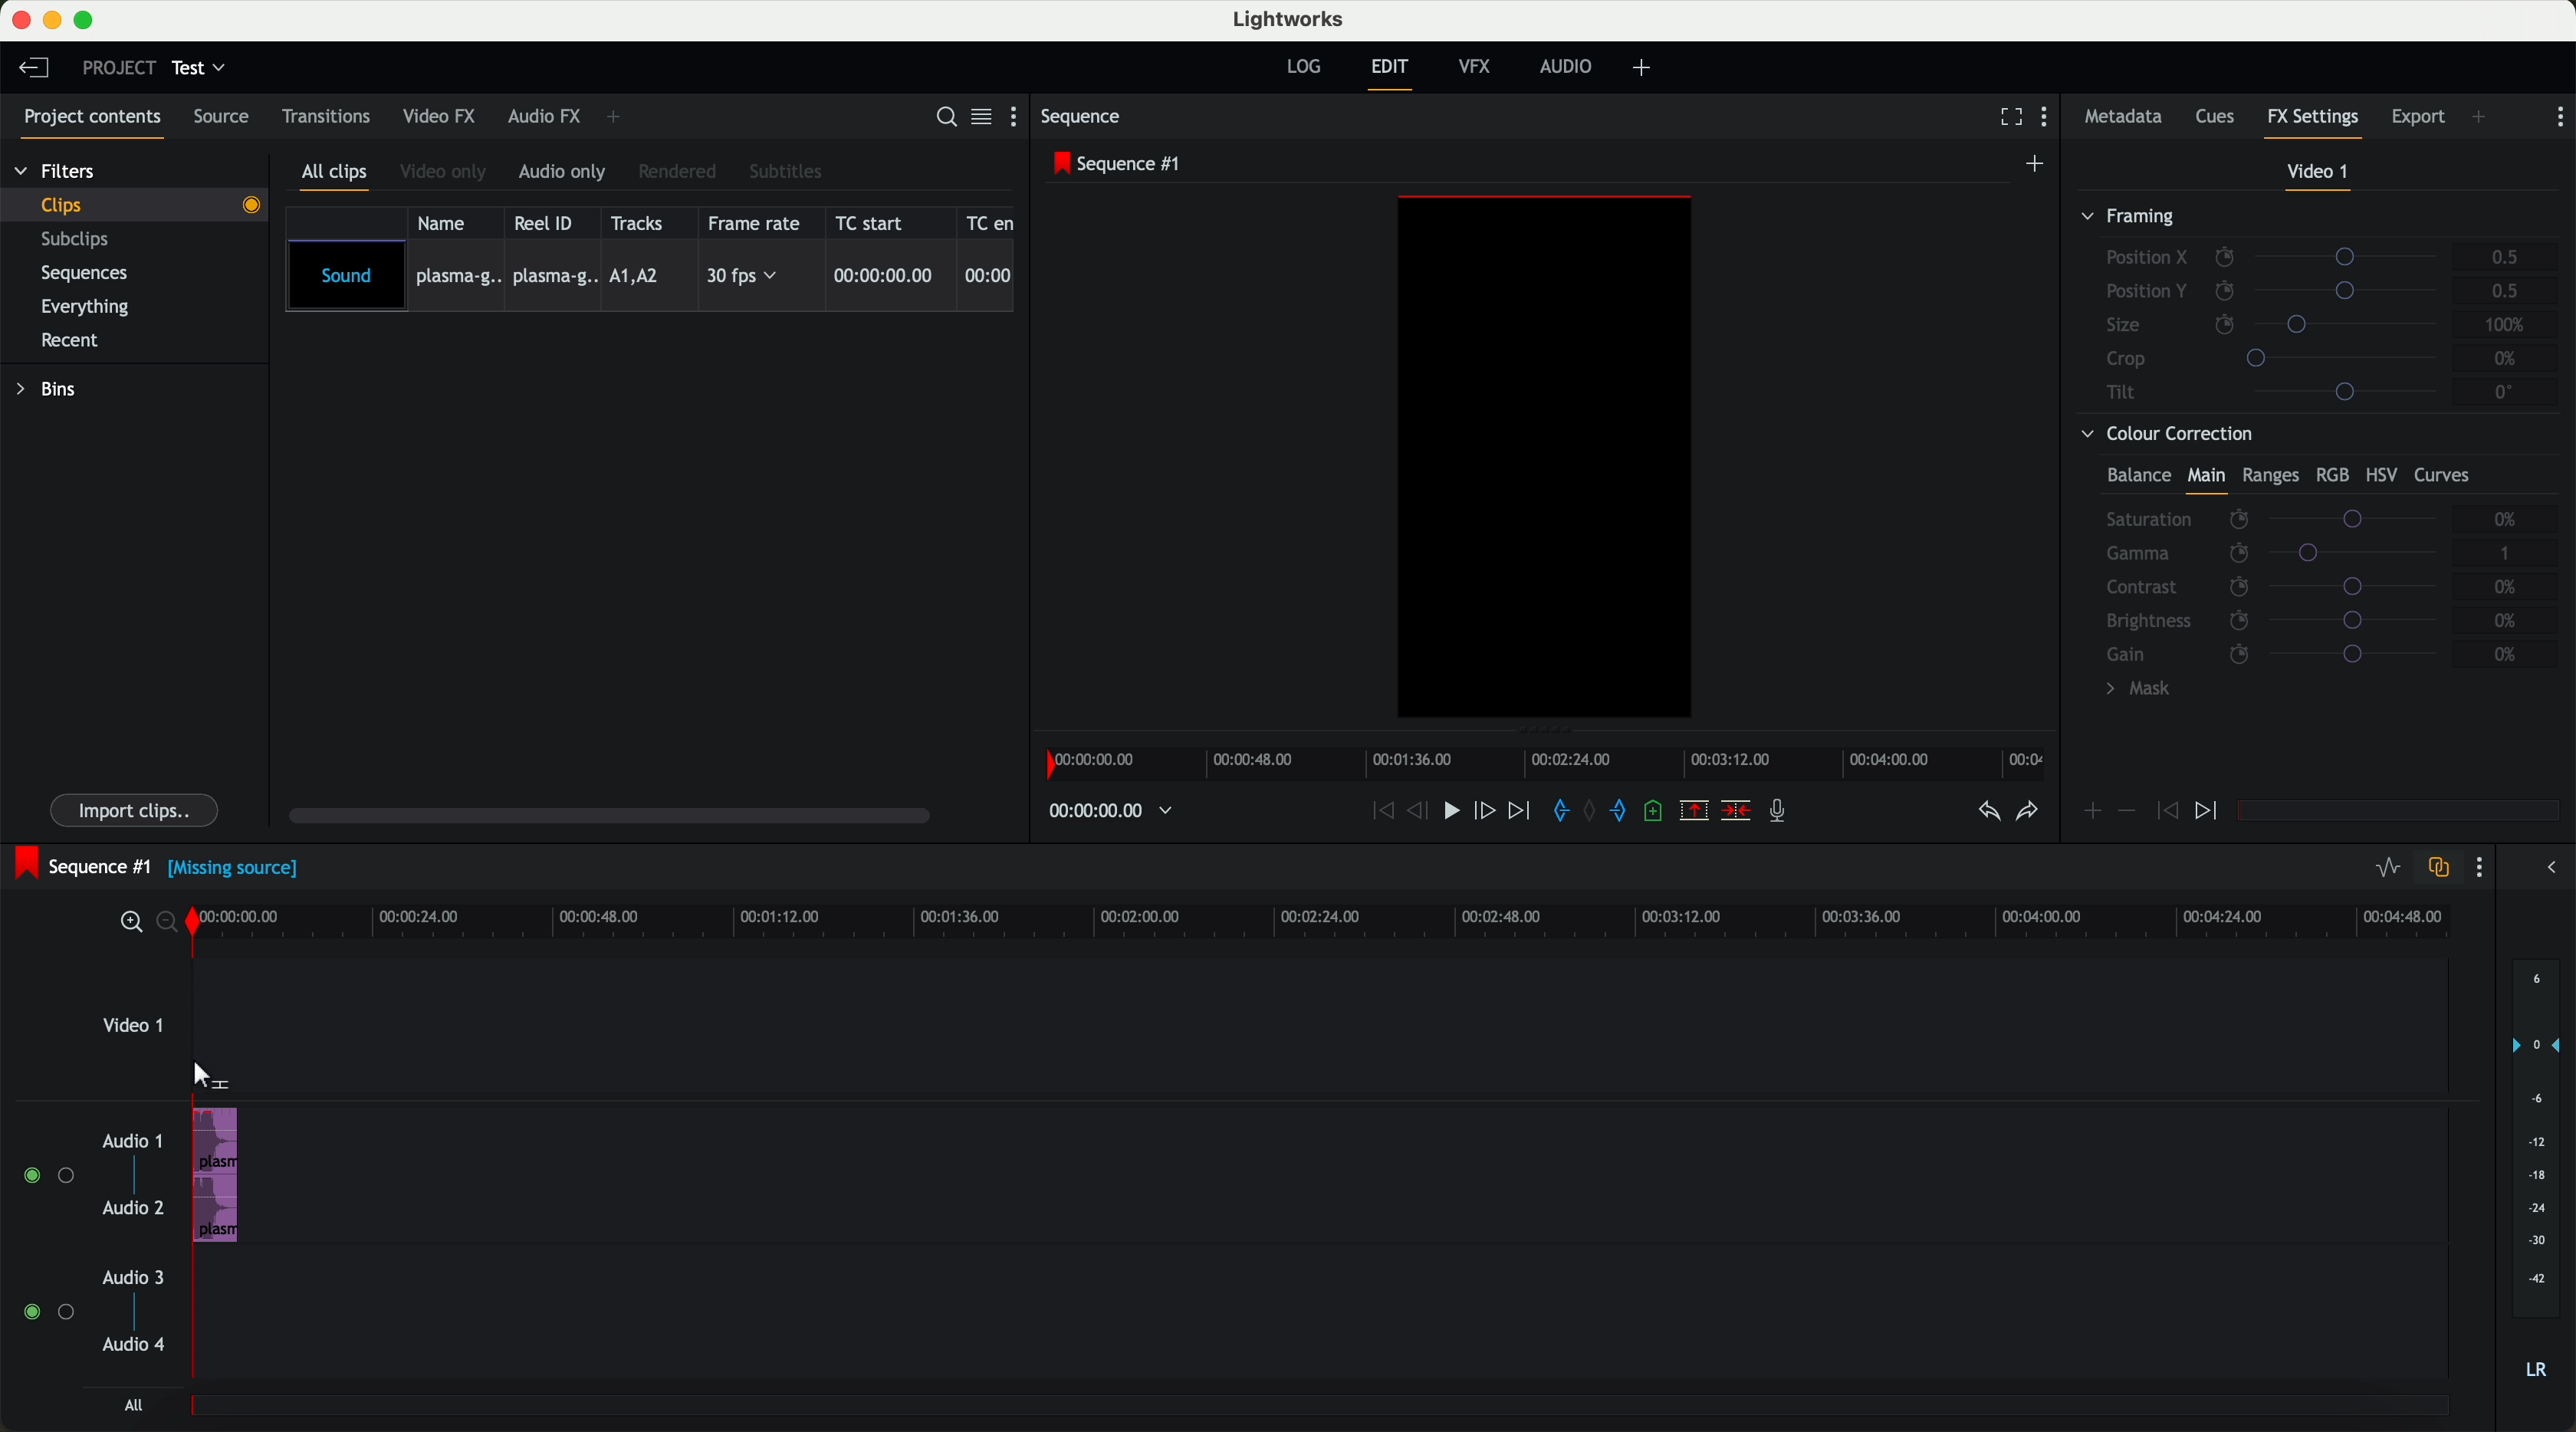 This screenshot has width=2576, height=1432. Describe the element at coordinates (207, 1075) in the screenshot. I see `cursor` at that location.